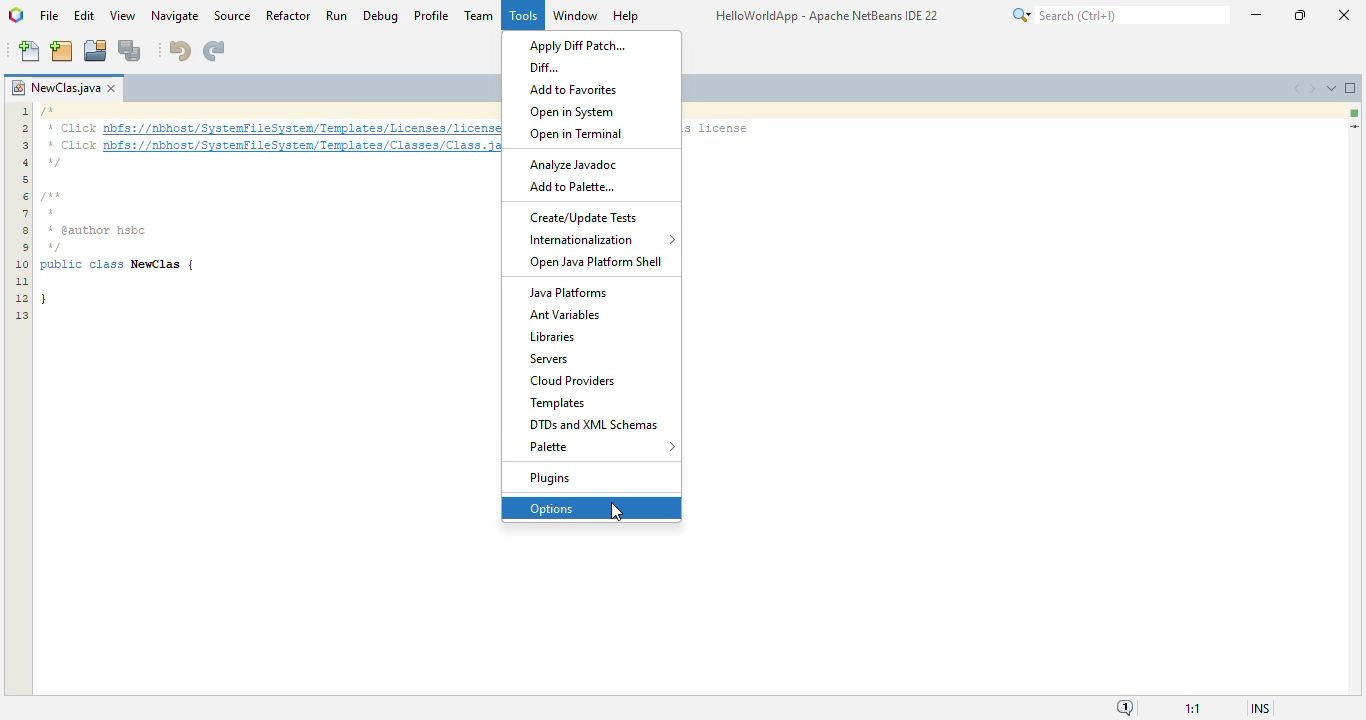 The width and height of the screenshot is (1366, 720). I want to click on project name, so click(53, 86).